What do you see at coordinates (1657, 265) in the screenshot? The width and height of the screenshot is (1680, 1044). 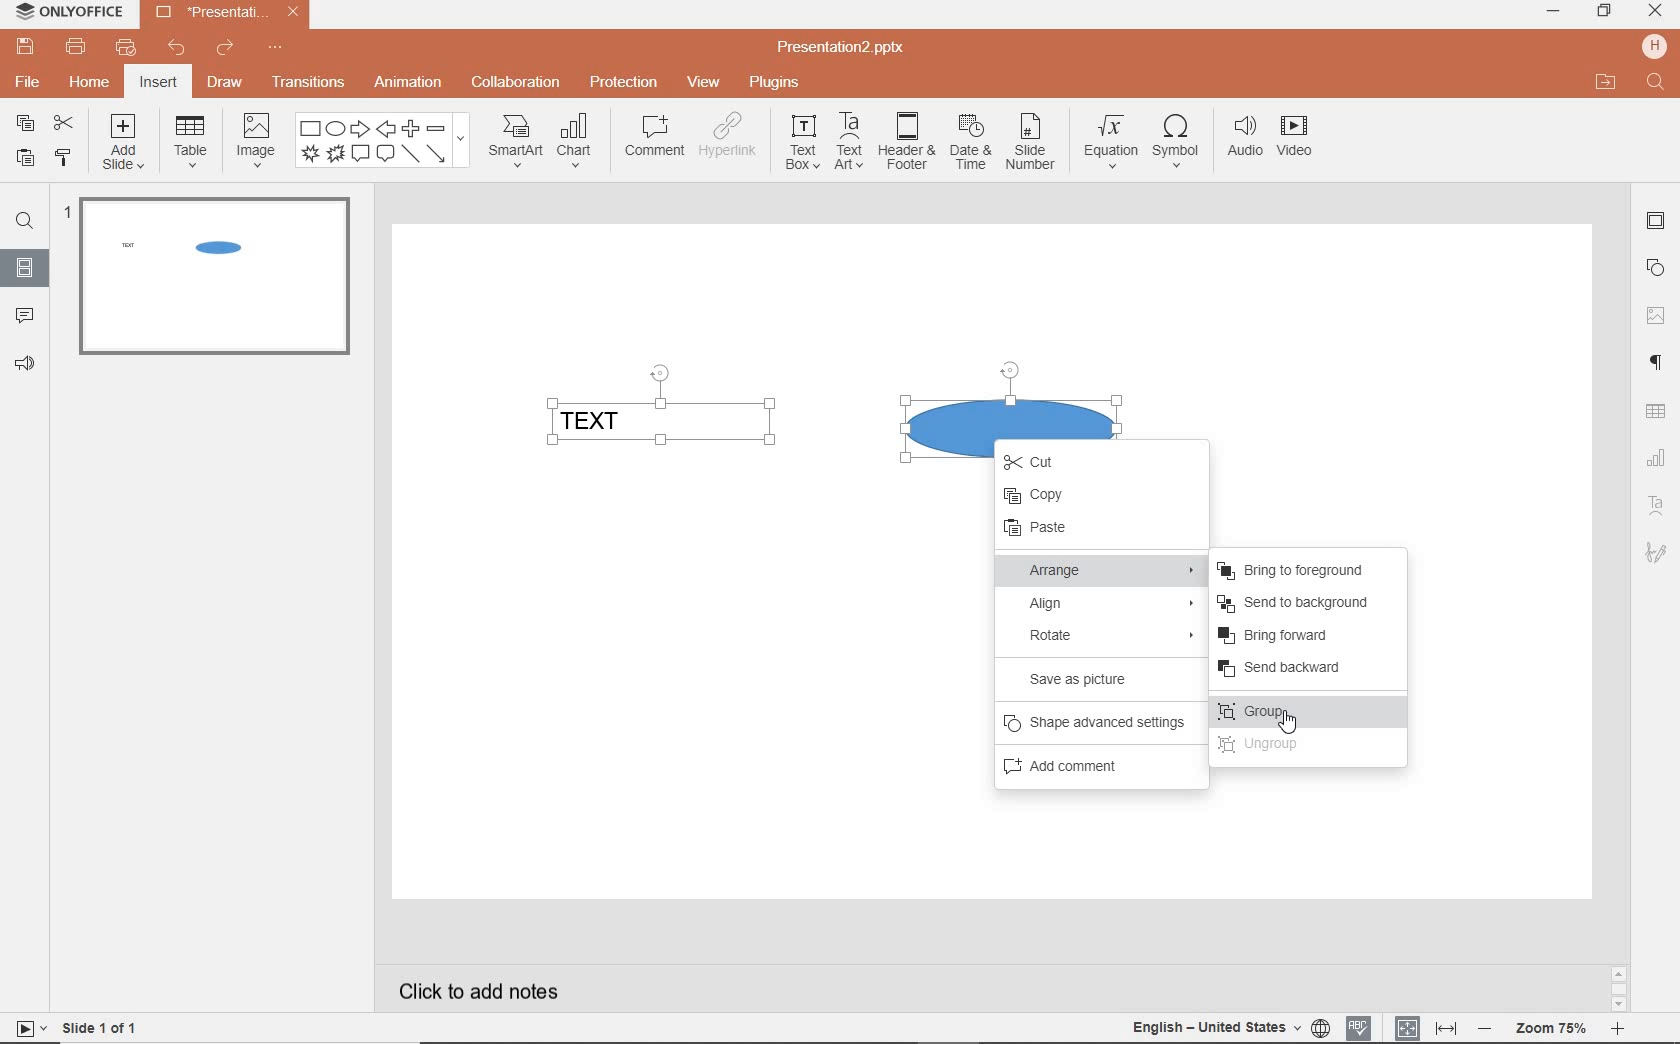 I see `SHAPE SETTINGS` at bounding box center [1657, 265].